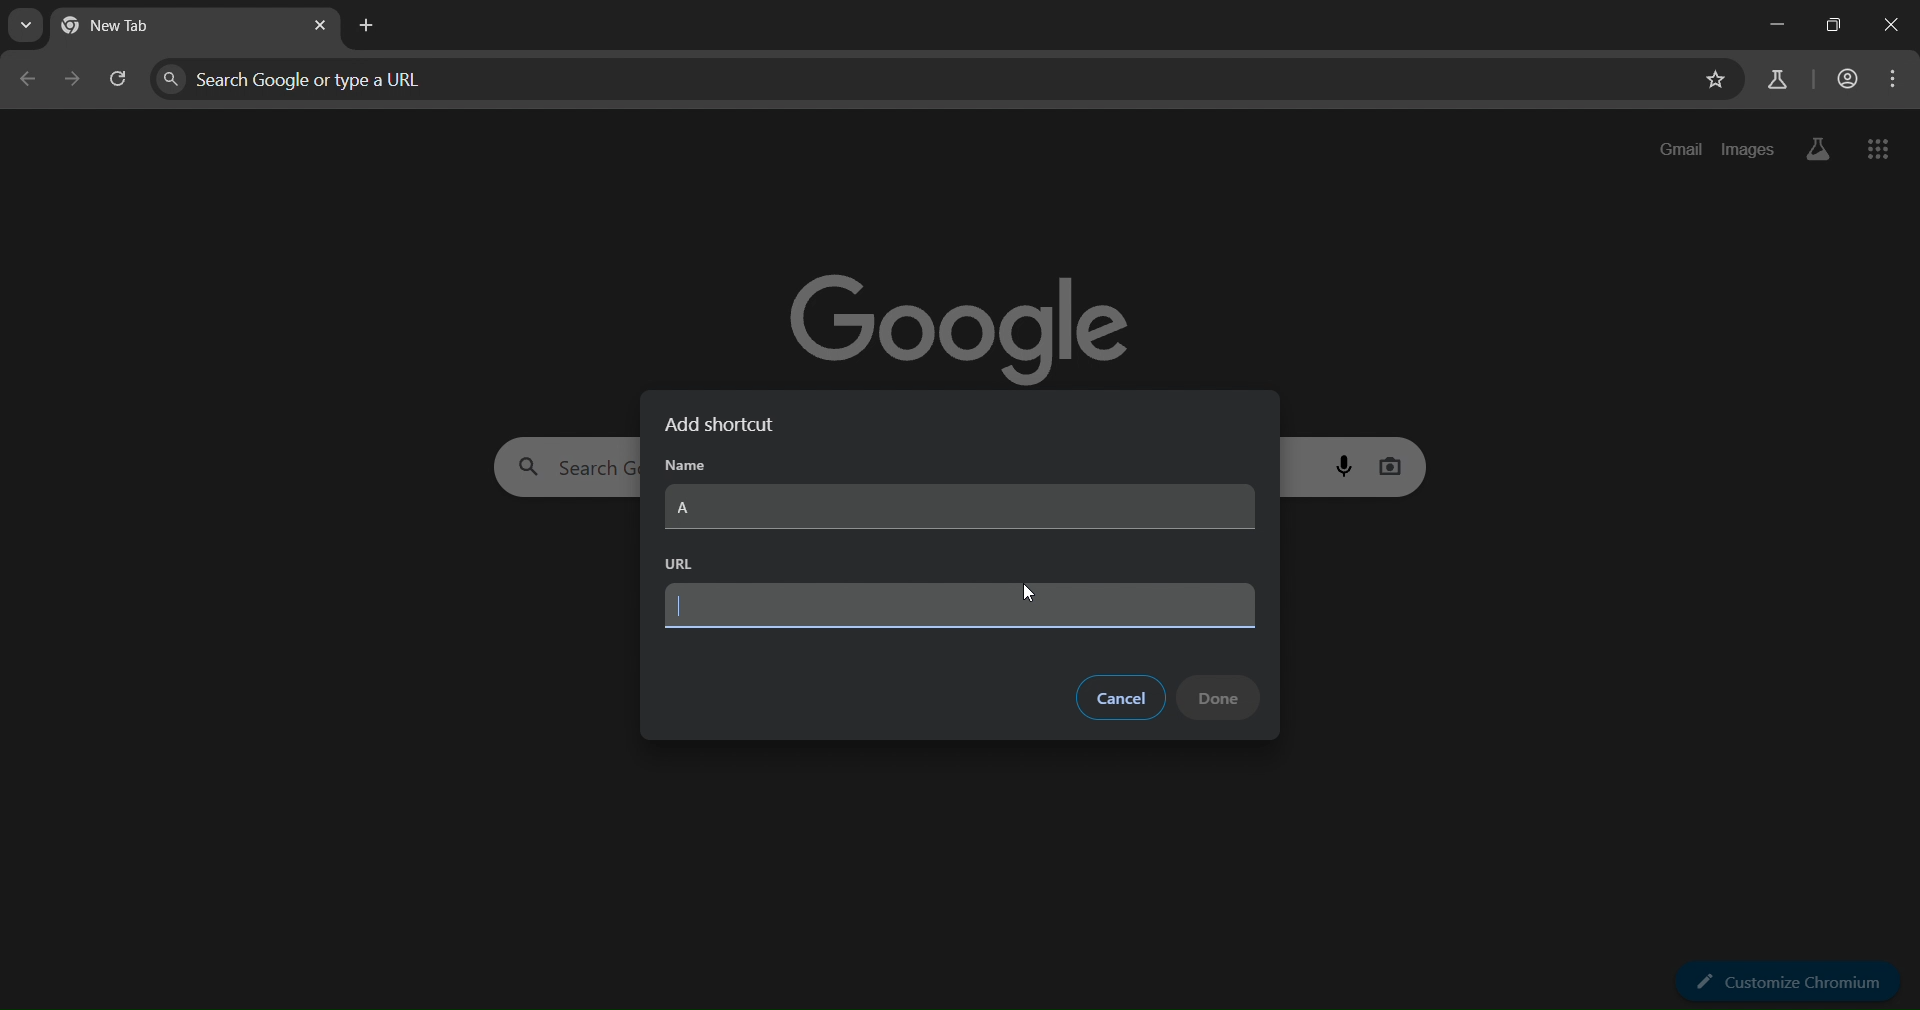  I want to click on reload page, so click(119, 84).